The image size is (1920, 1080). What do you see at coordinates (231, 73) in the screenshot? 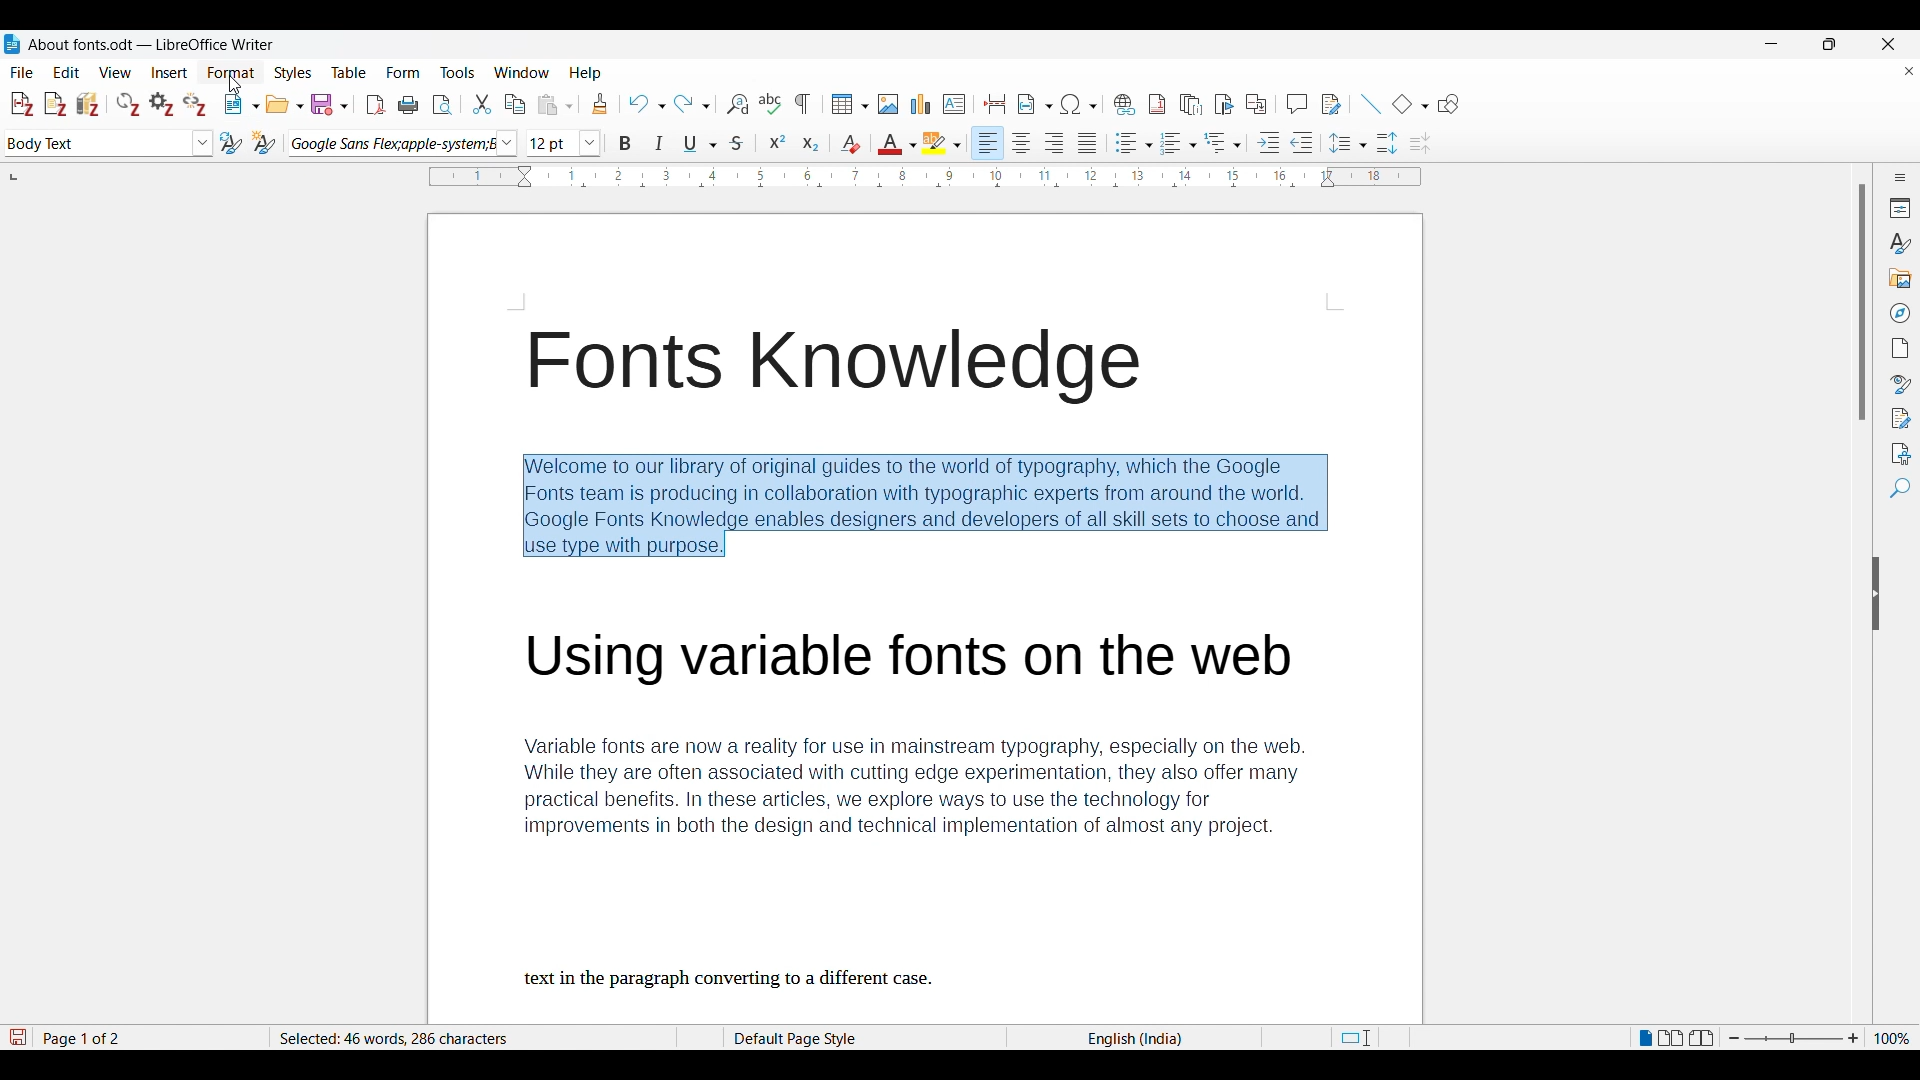
I see `Format menu` at bounding box center [231, 73].